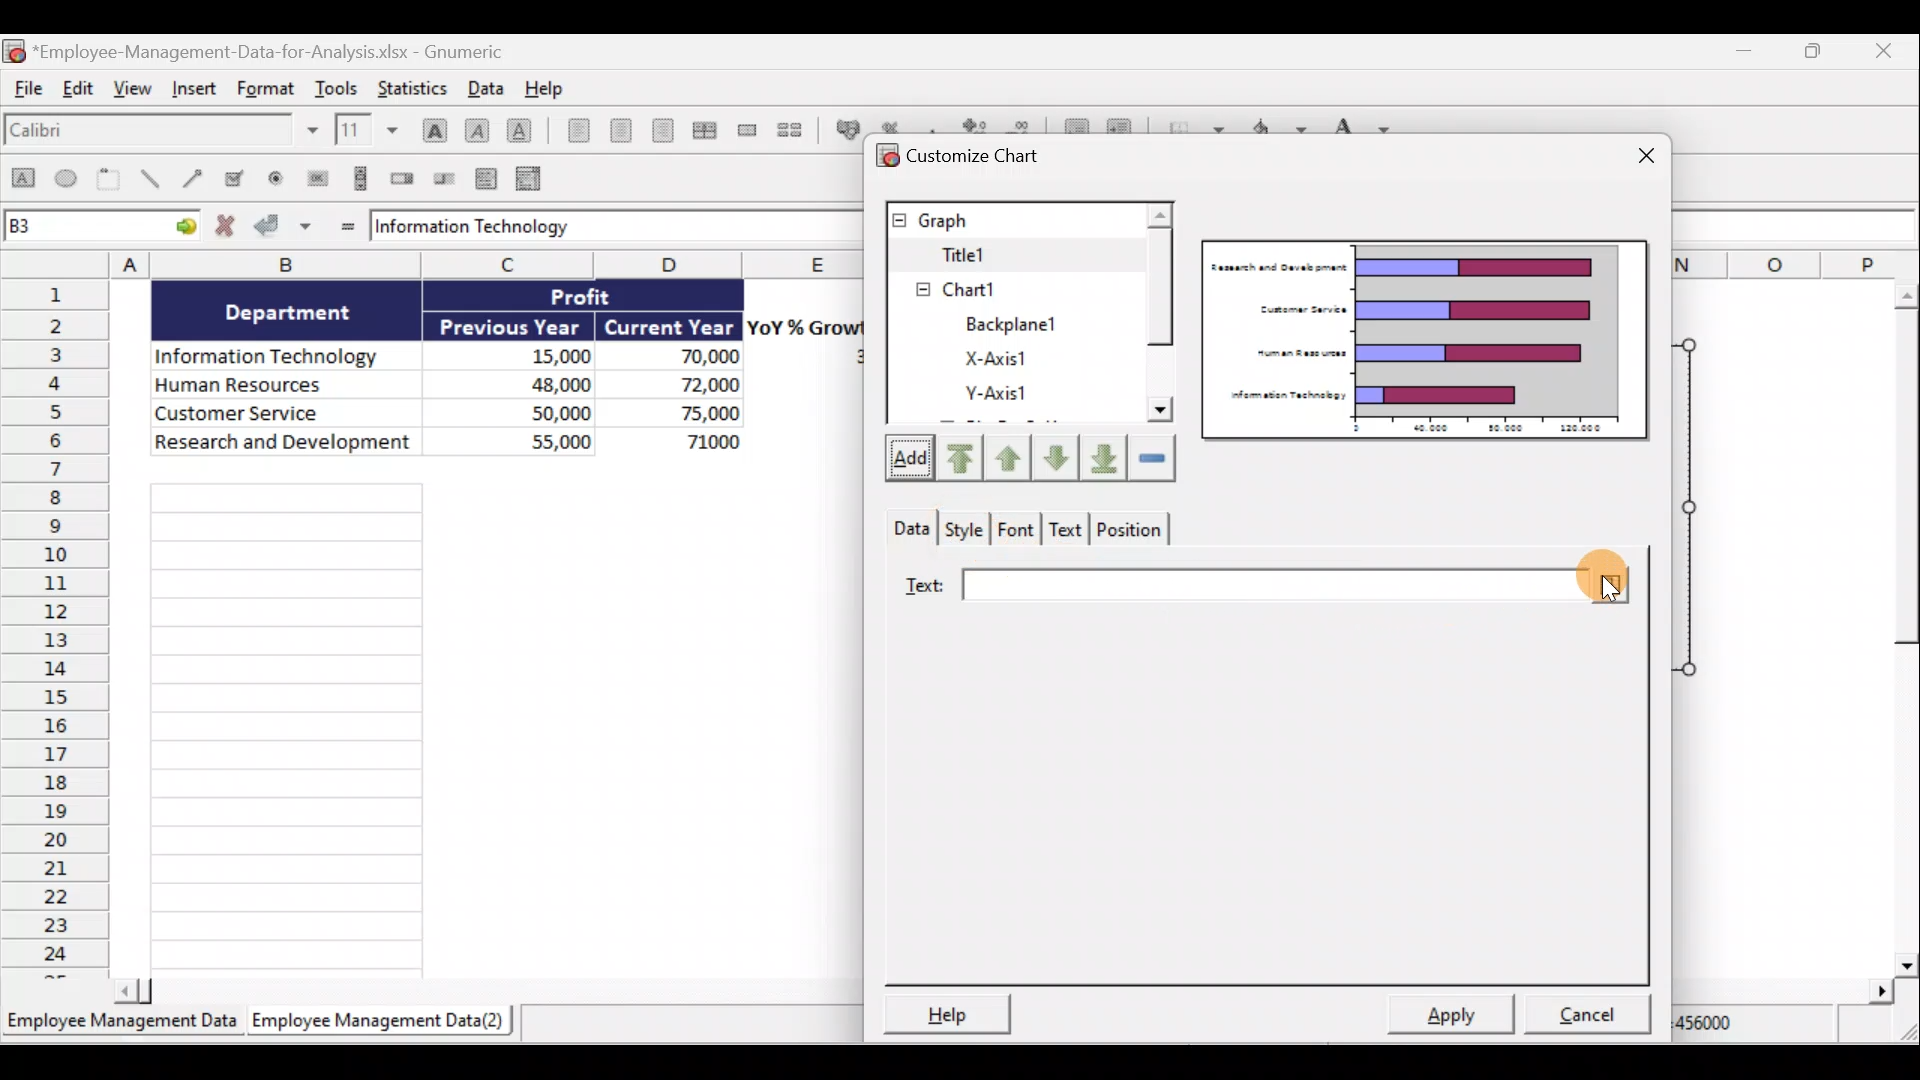 The width and height of the screenshot is (1920, 1080). I want to click on Y-axis 1, so click(1013, 357).